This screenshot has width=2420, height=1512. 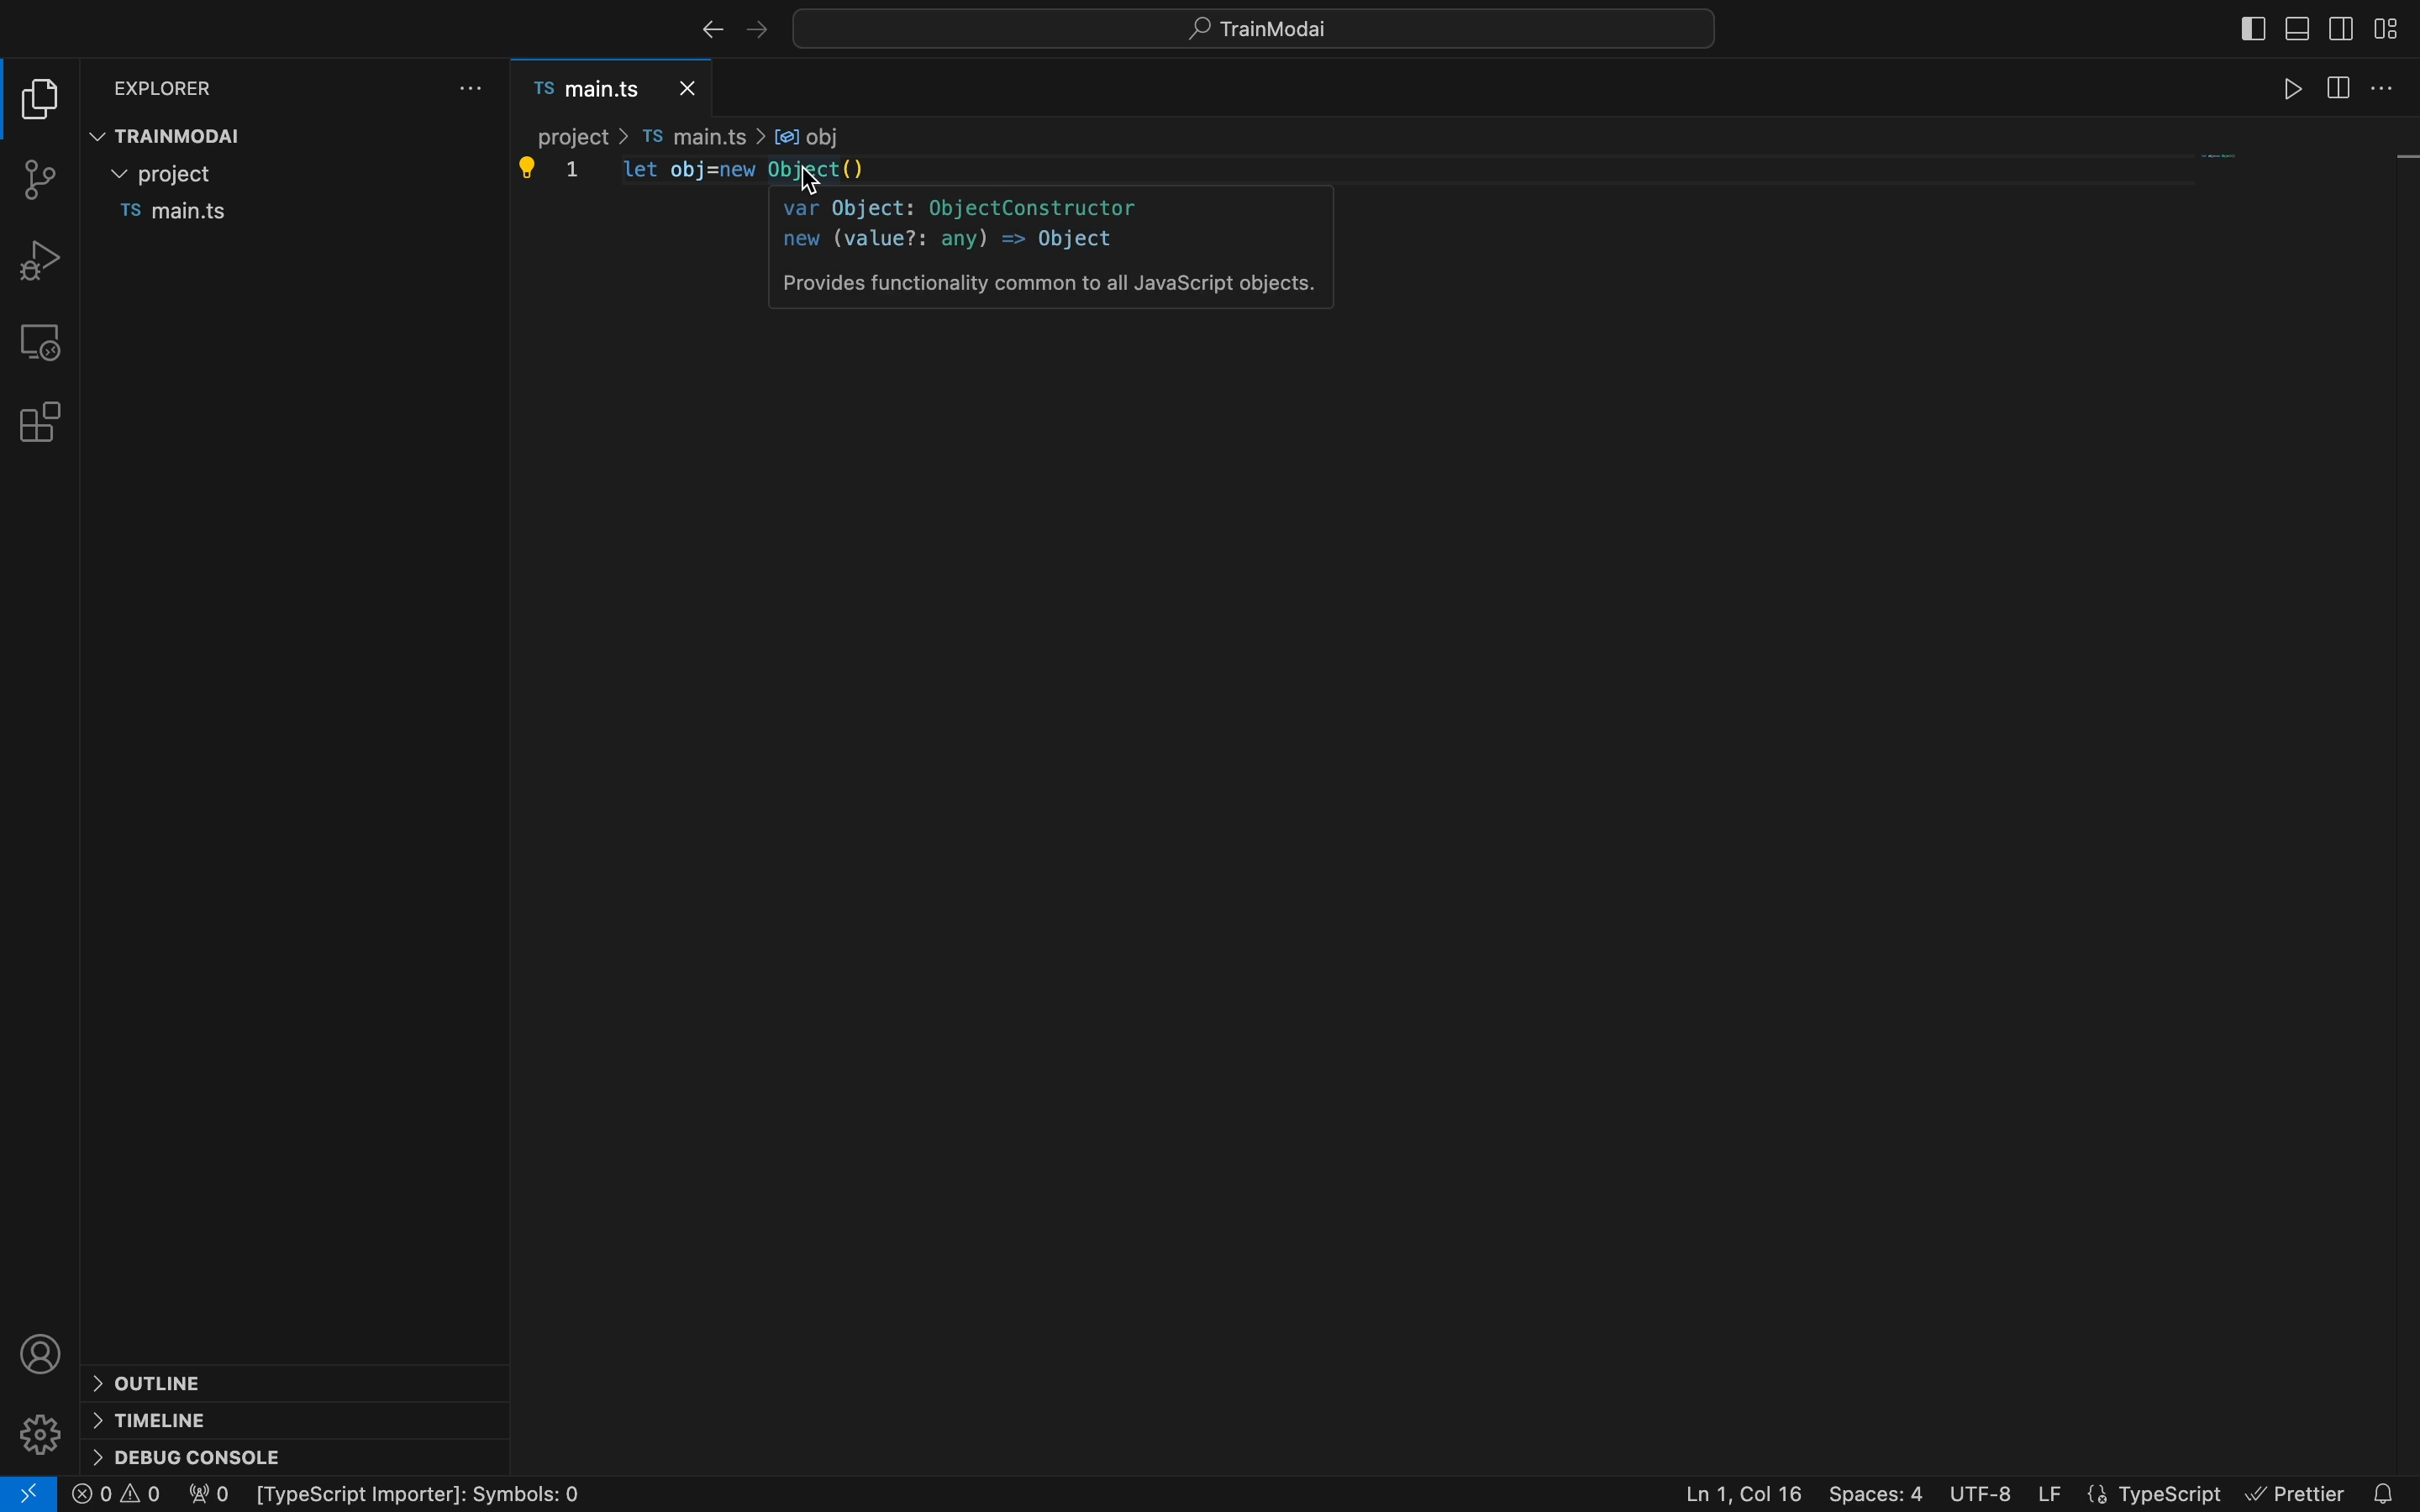 What do you see at coordinates (197, 1454) in the screenshot?
I see `debug console` at bounding box center [197, 1454].